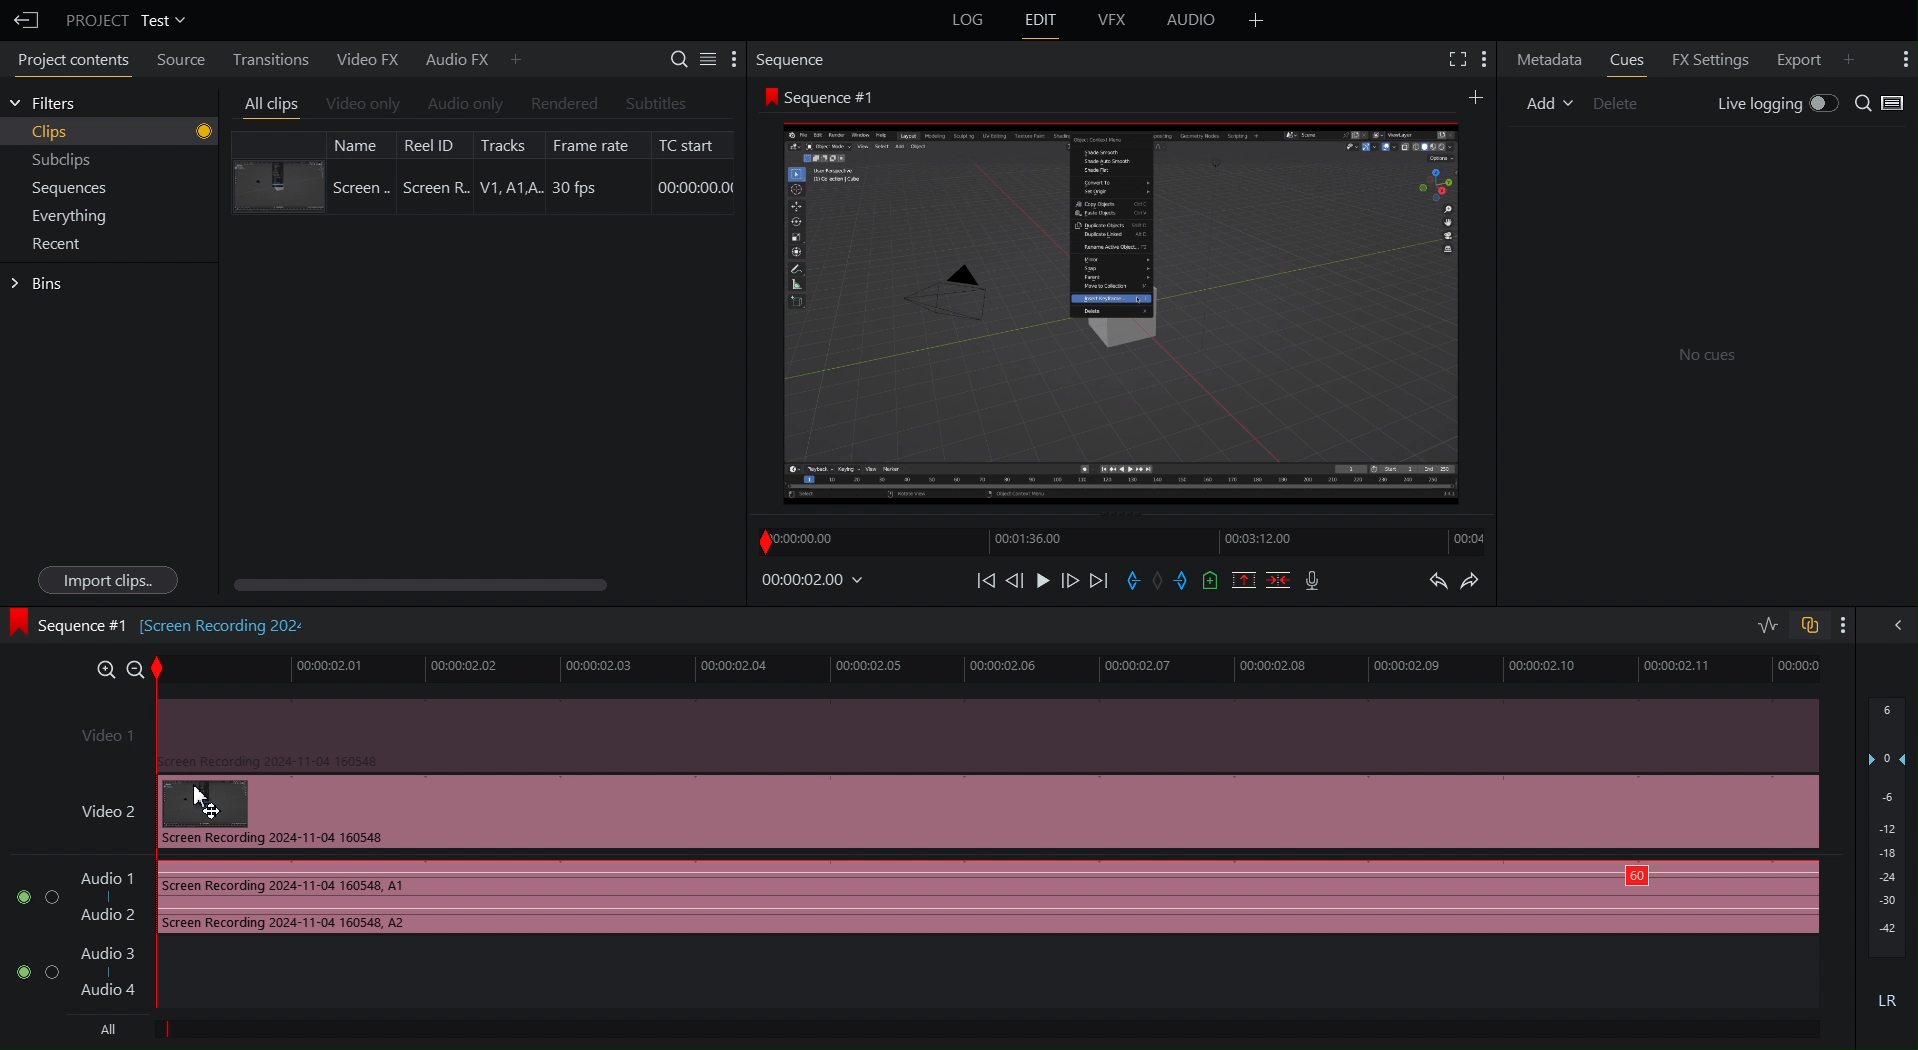 This screenshot has height=1050, width=1918. What do you see at coordinates (935, 812) in the screenshot?
I see `Video Track 1 Disabled` at bounding box center [935, 812].